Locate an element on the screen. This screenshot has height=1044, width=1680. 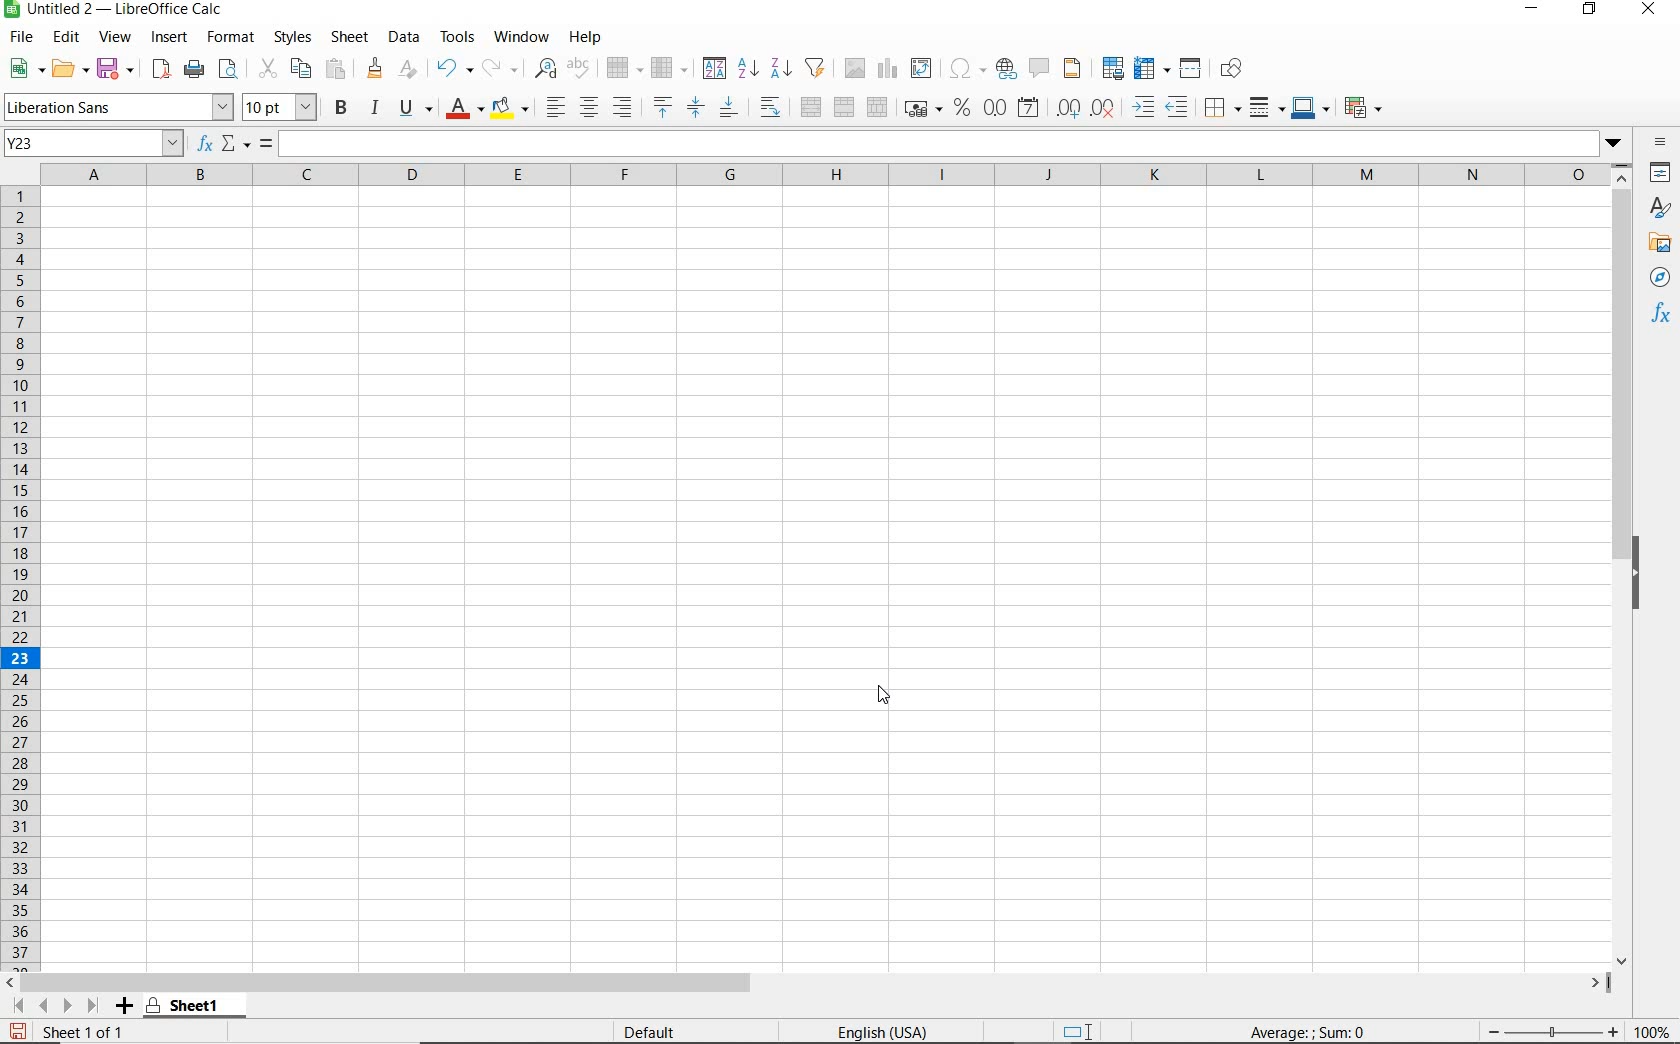
INSERT CHART is located at coordinates (888, 69).